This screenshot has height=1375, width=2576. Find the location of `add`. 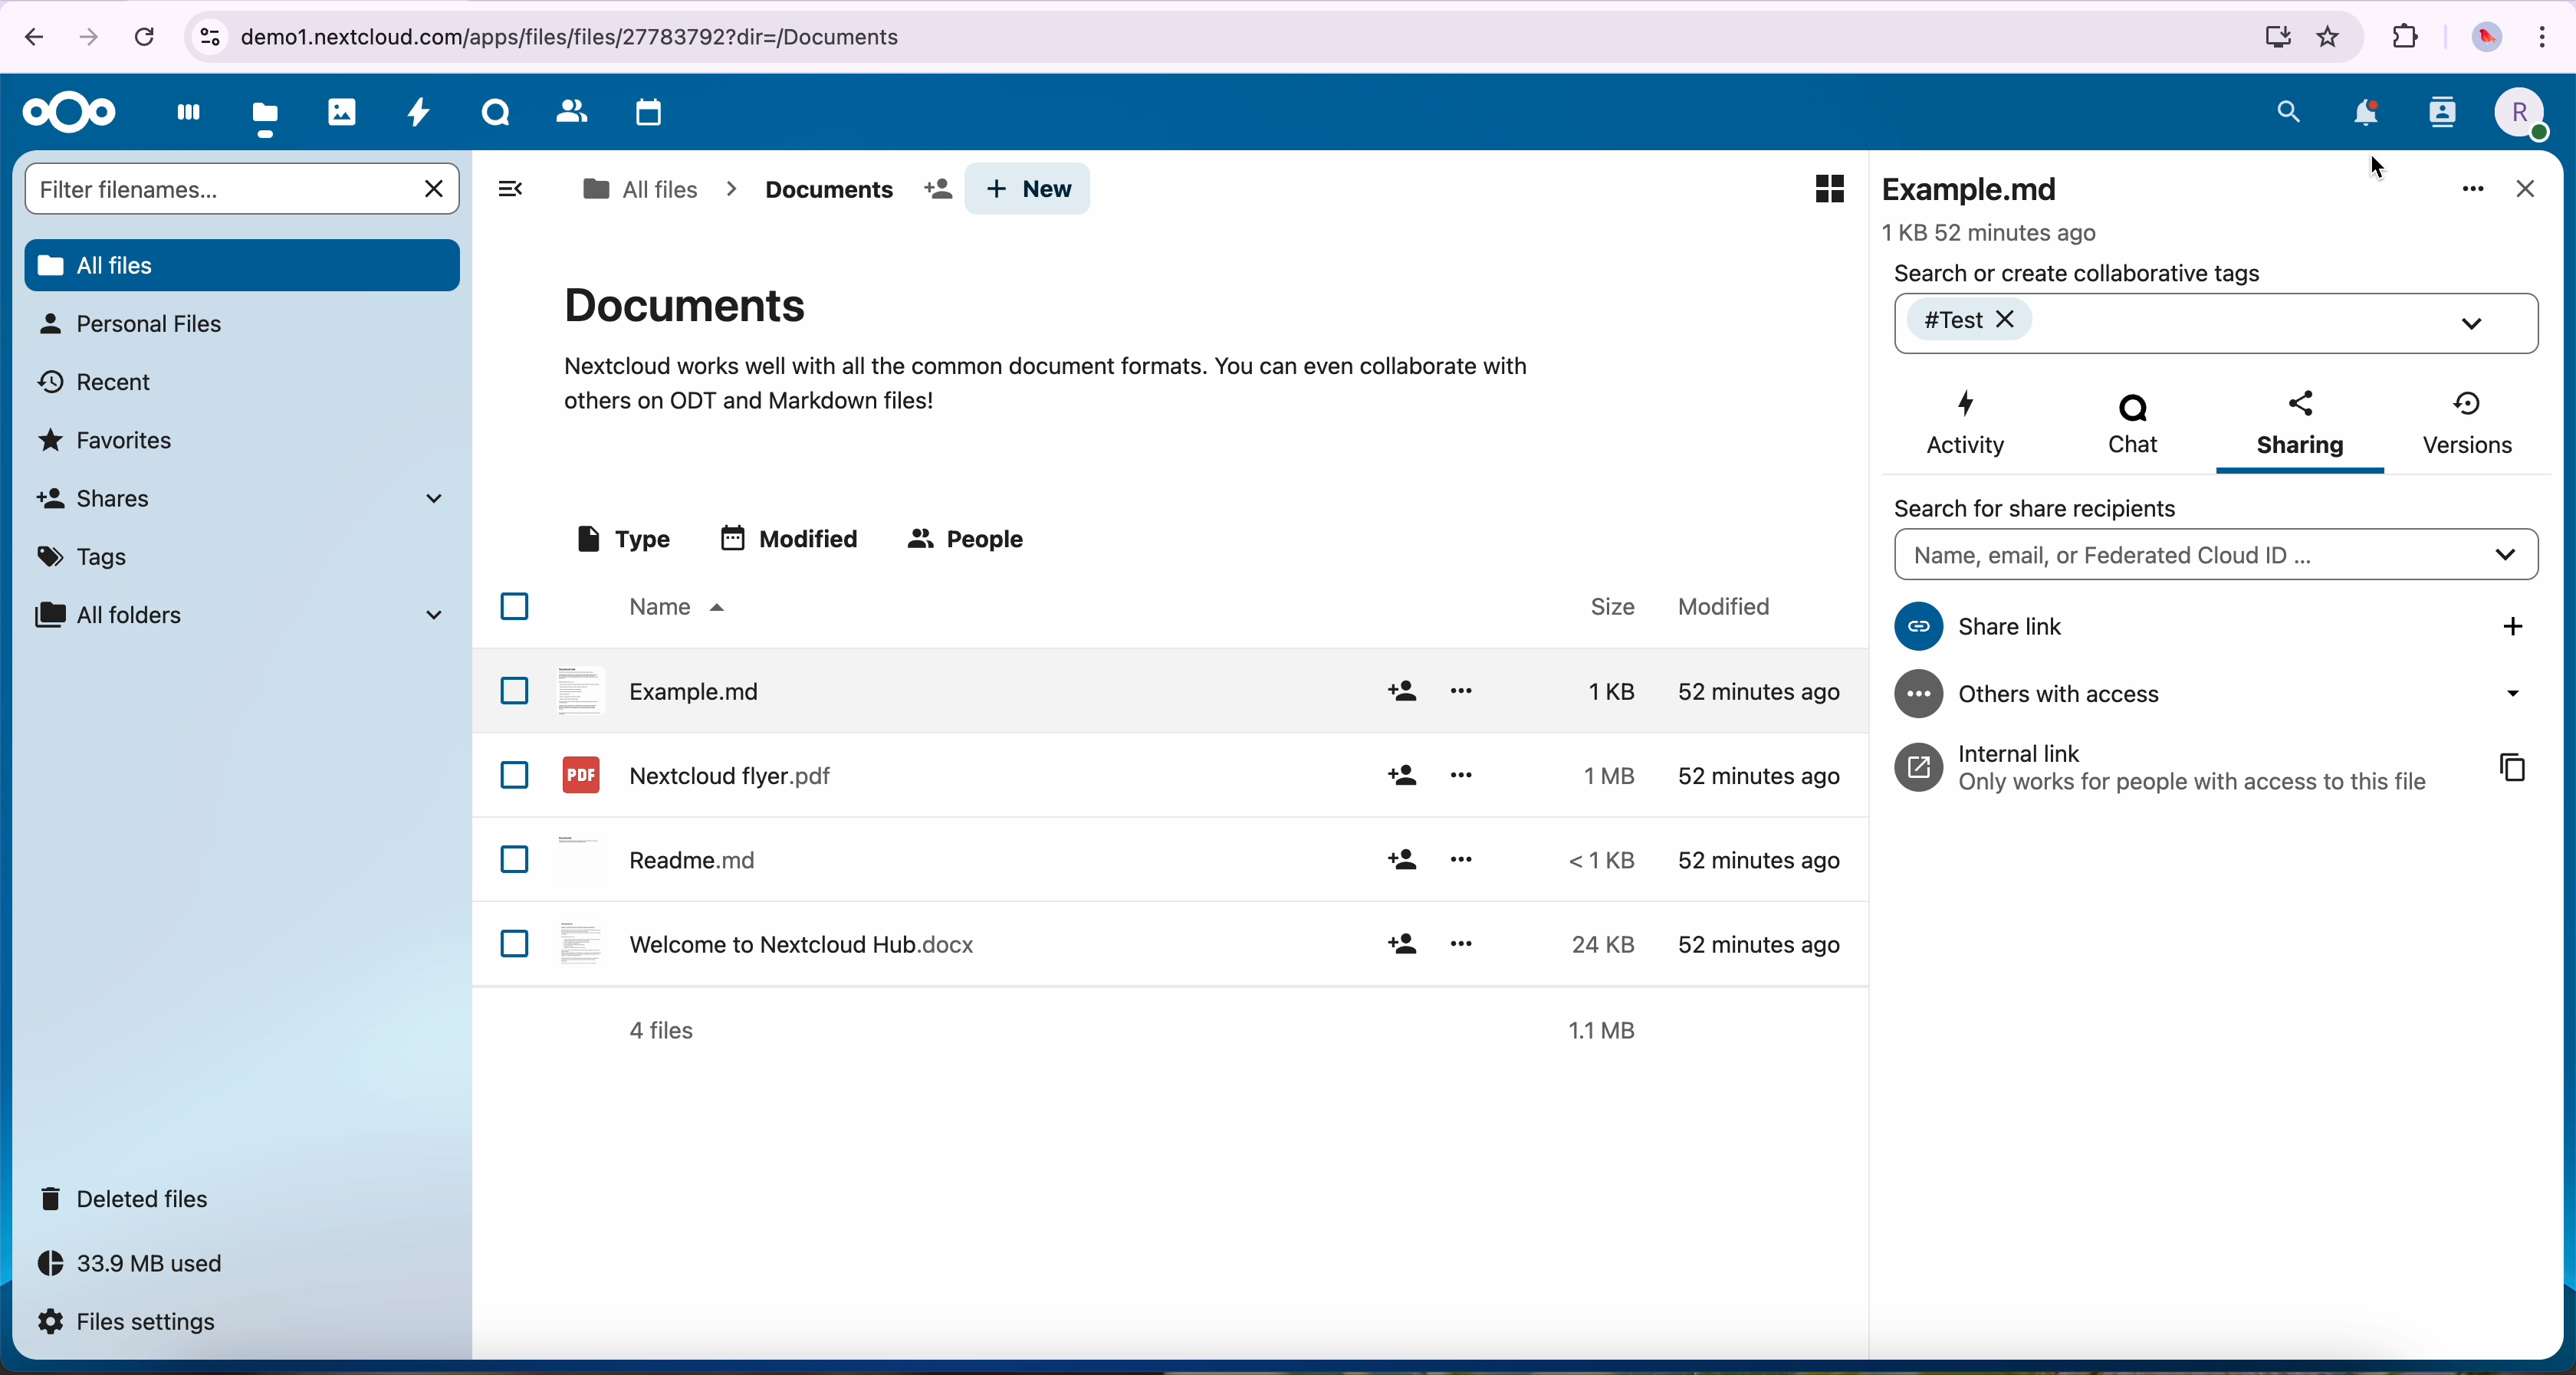

add is located at coordinates (1400, 691).